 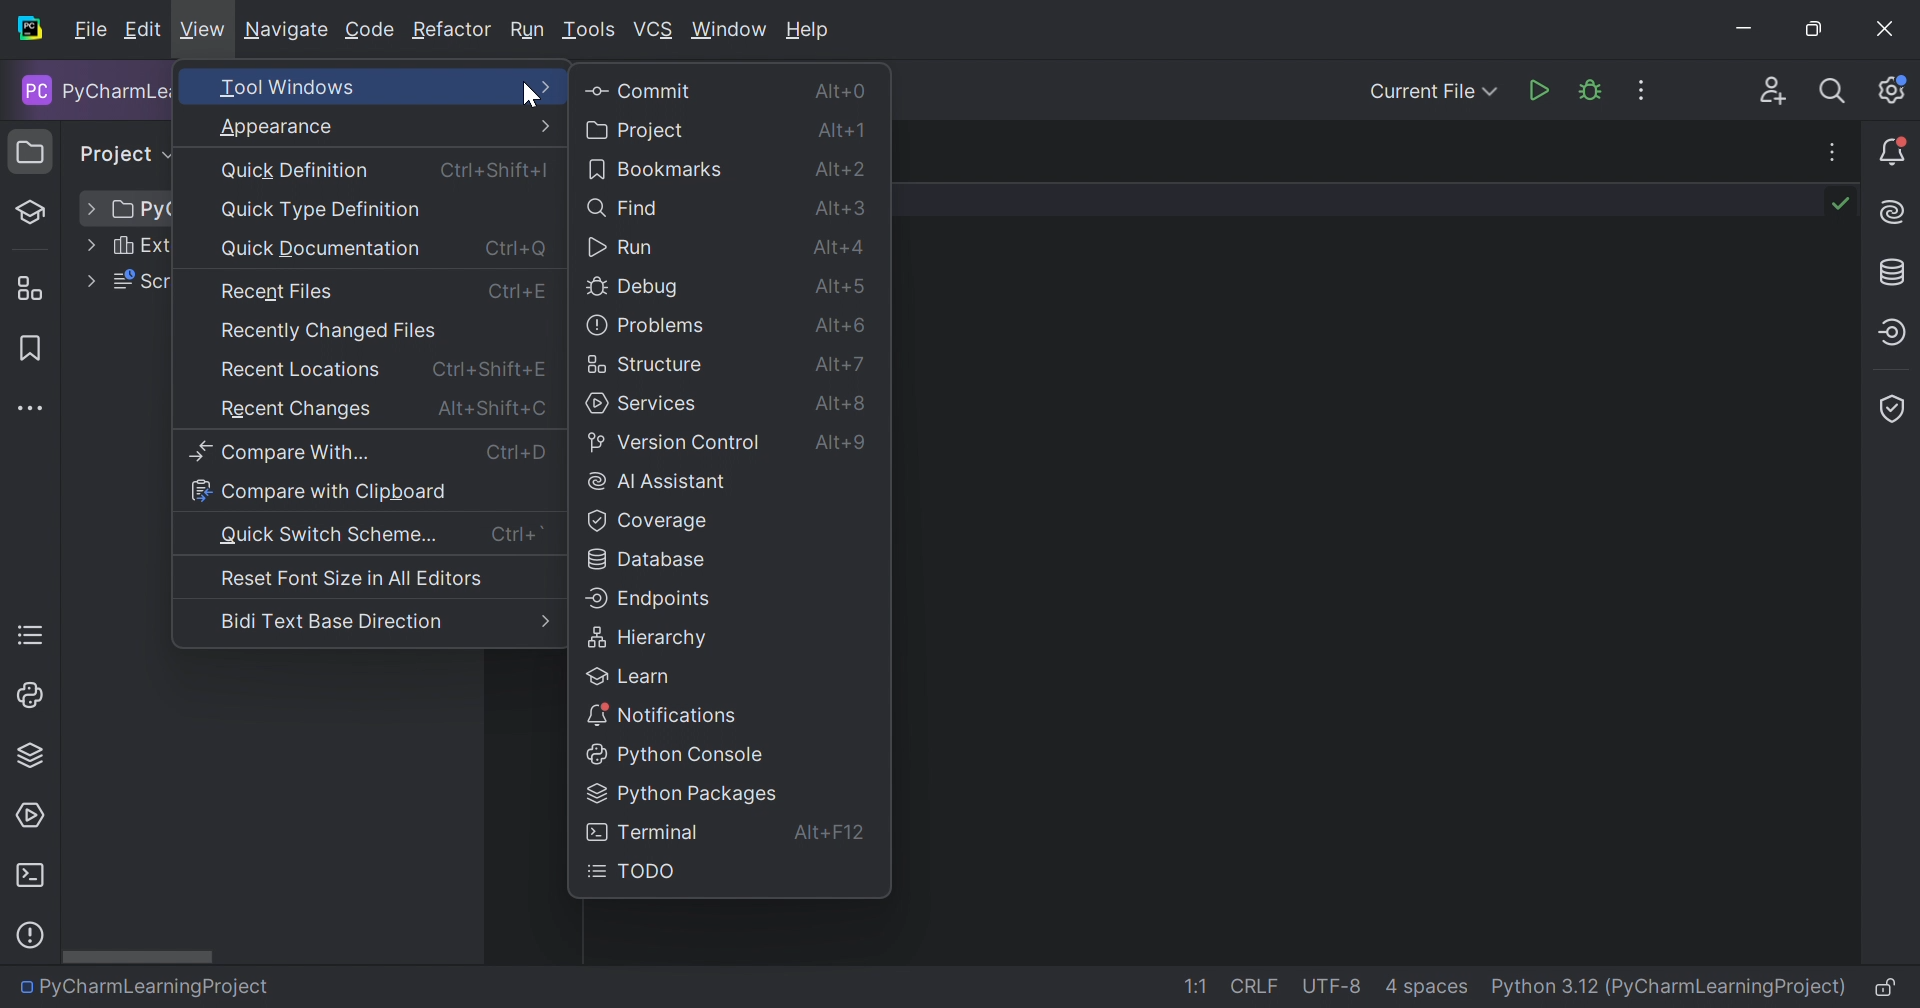 I want to click on More actions, so click(x=1643, y=89).